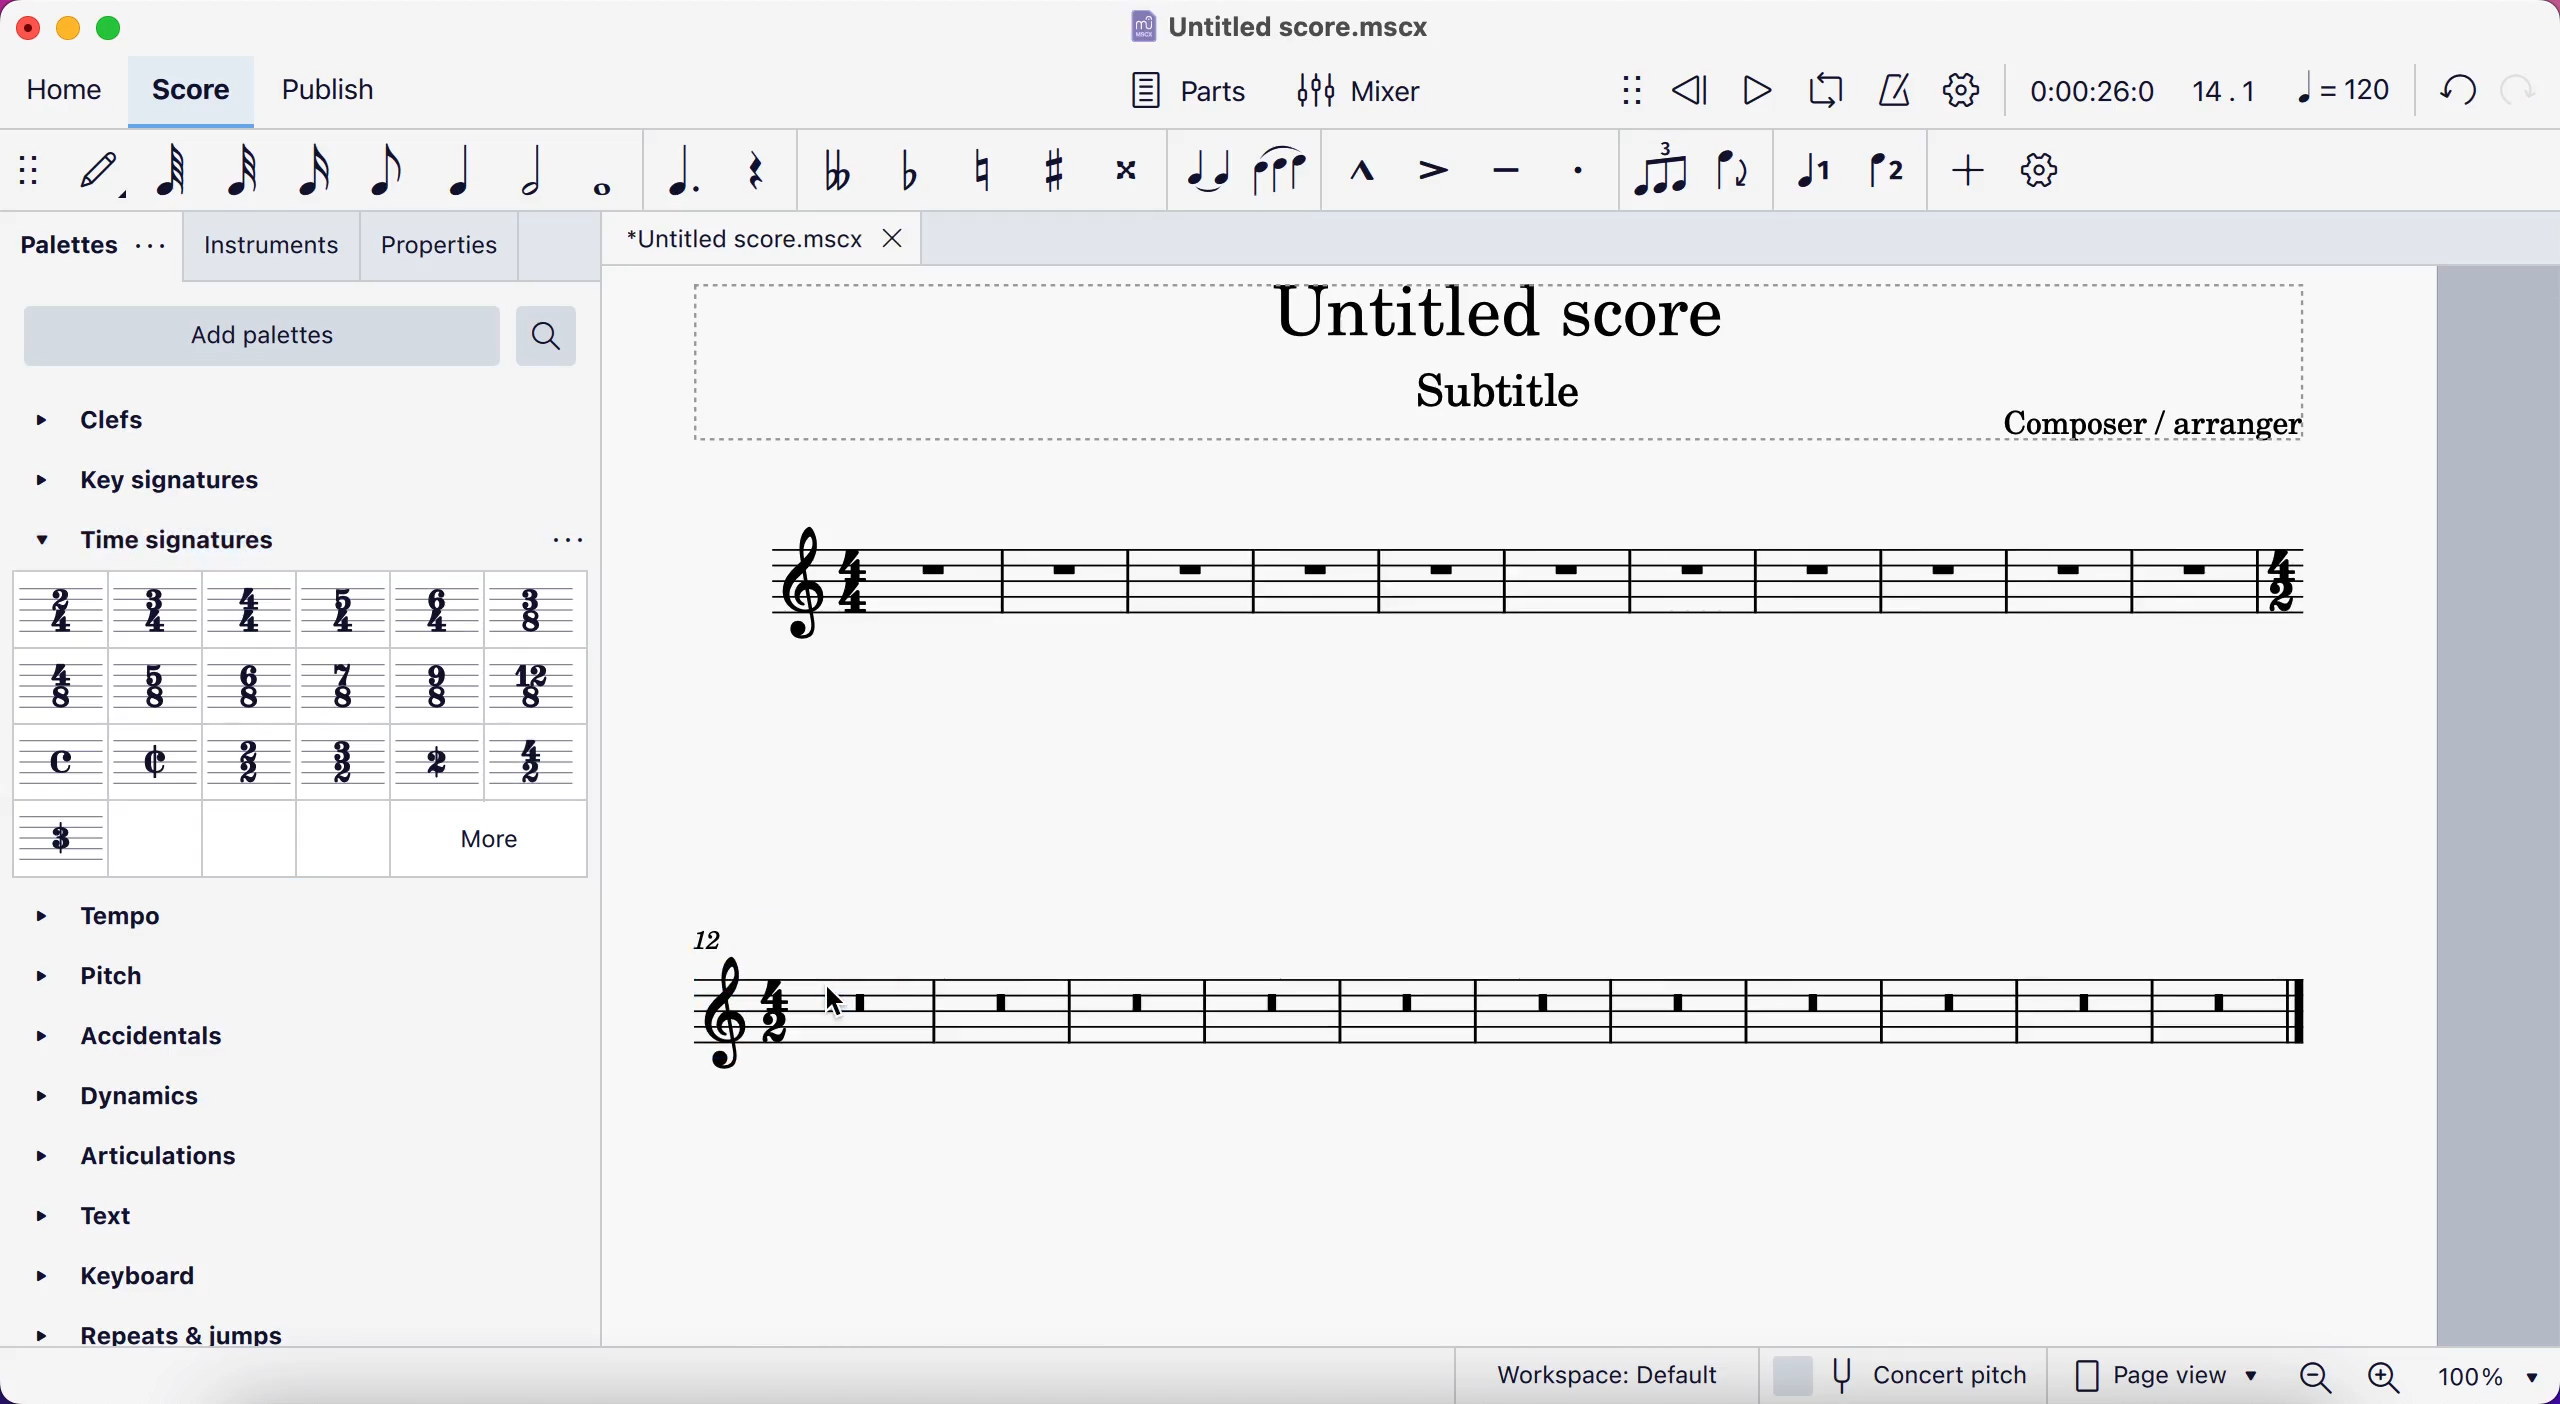 This screenshot has height=1404, width=2560. What do you see at coordinates (181, 91) in the screenshot?
I see `score` at bounding box center [181, 91].